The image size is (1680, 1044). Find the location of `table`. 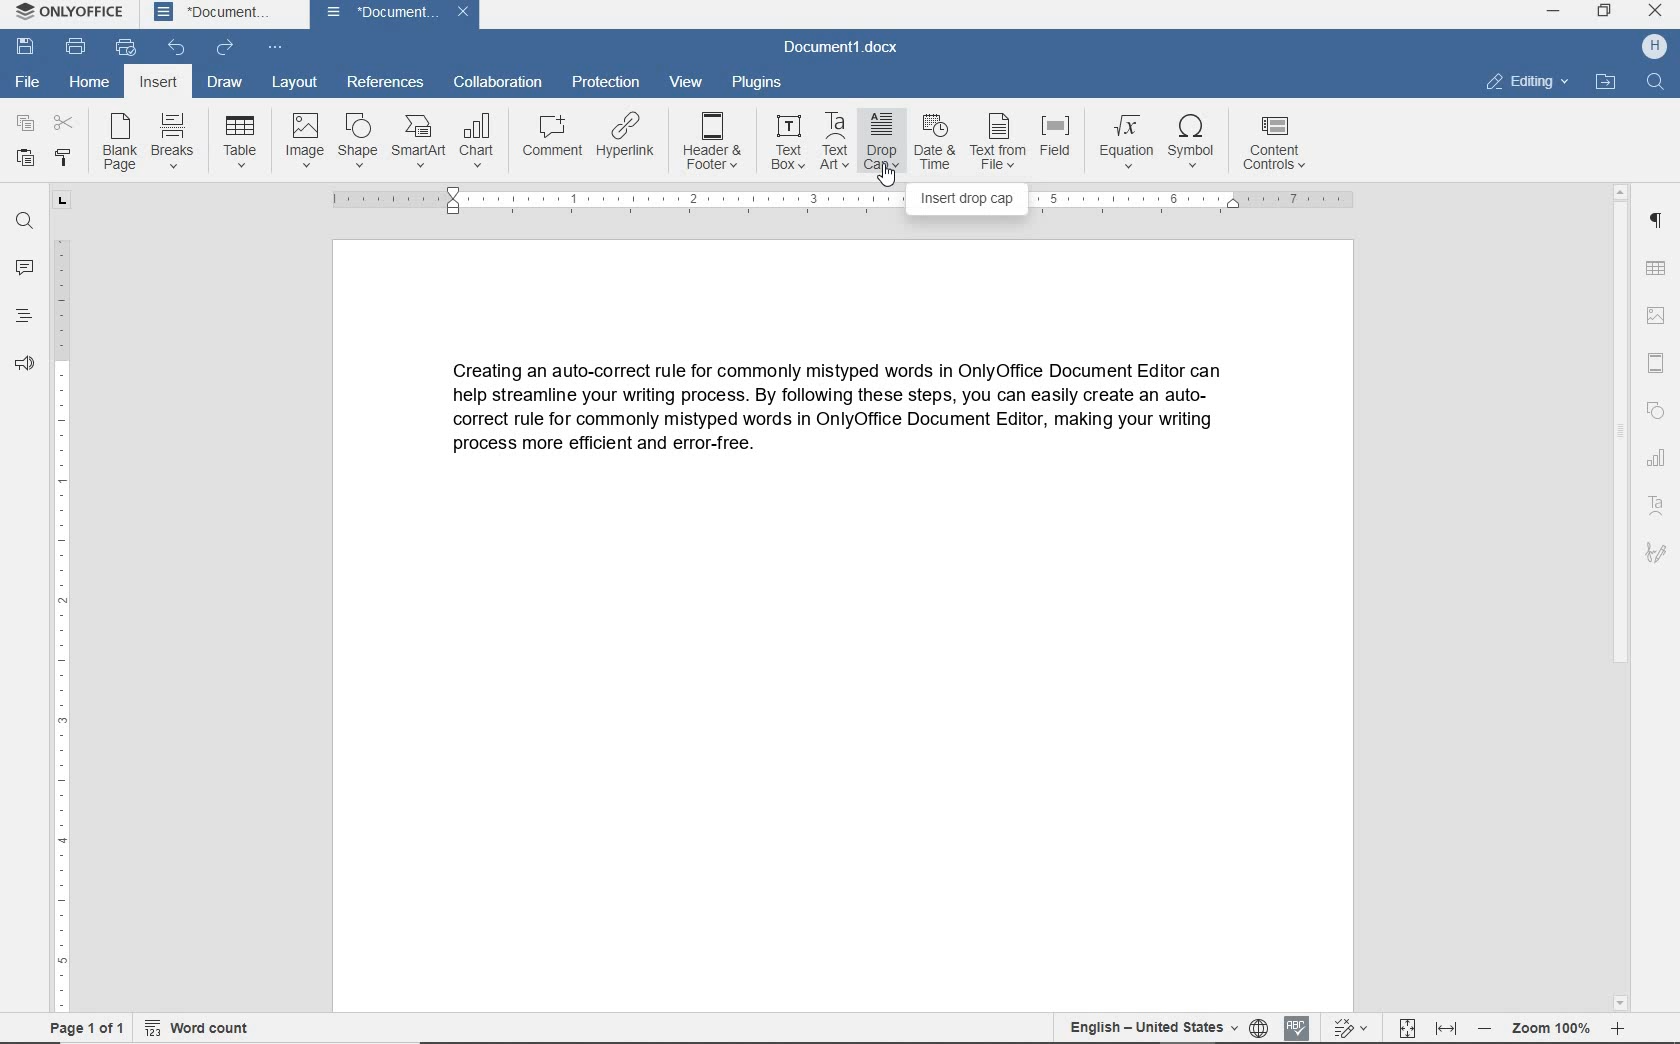

table is located at coordinates (1658, 268).